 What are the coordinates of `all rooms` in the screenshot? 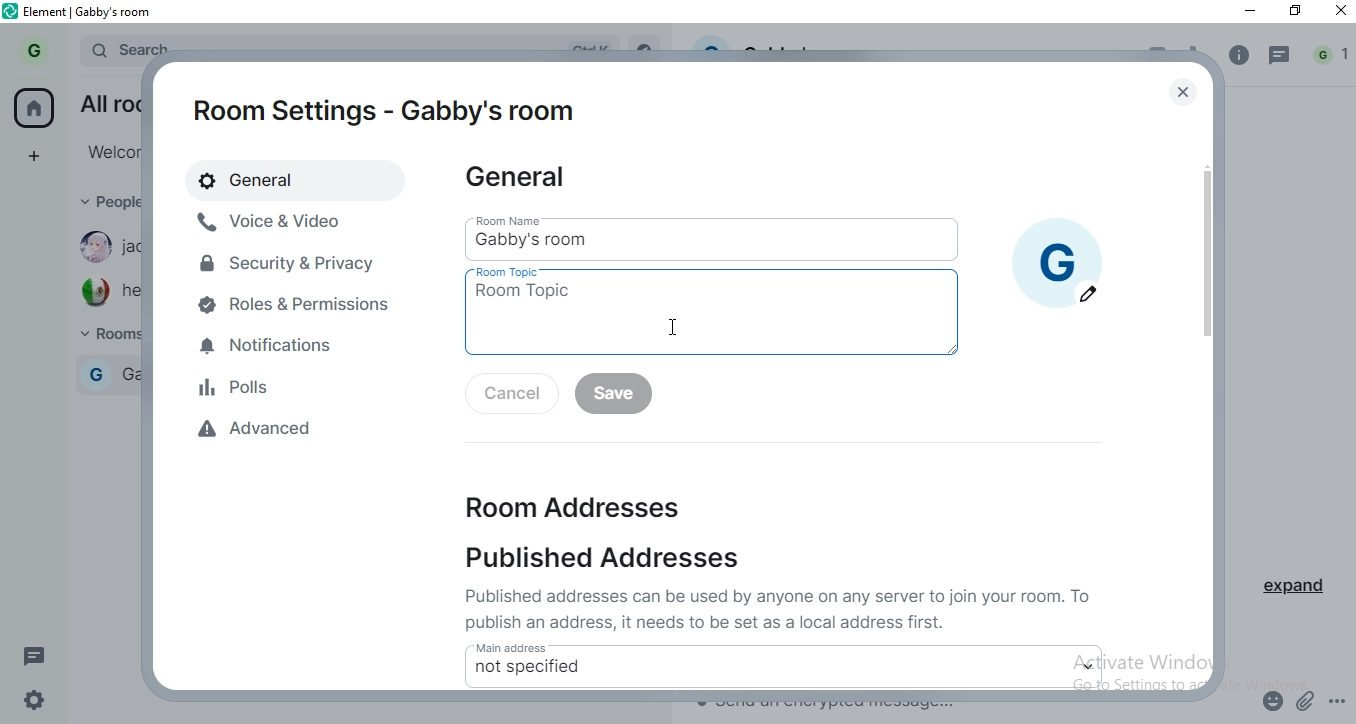 It's located at (106, 101).